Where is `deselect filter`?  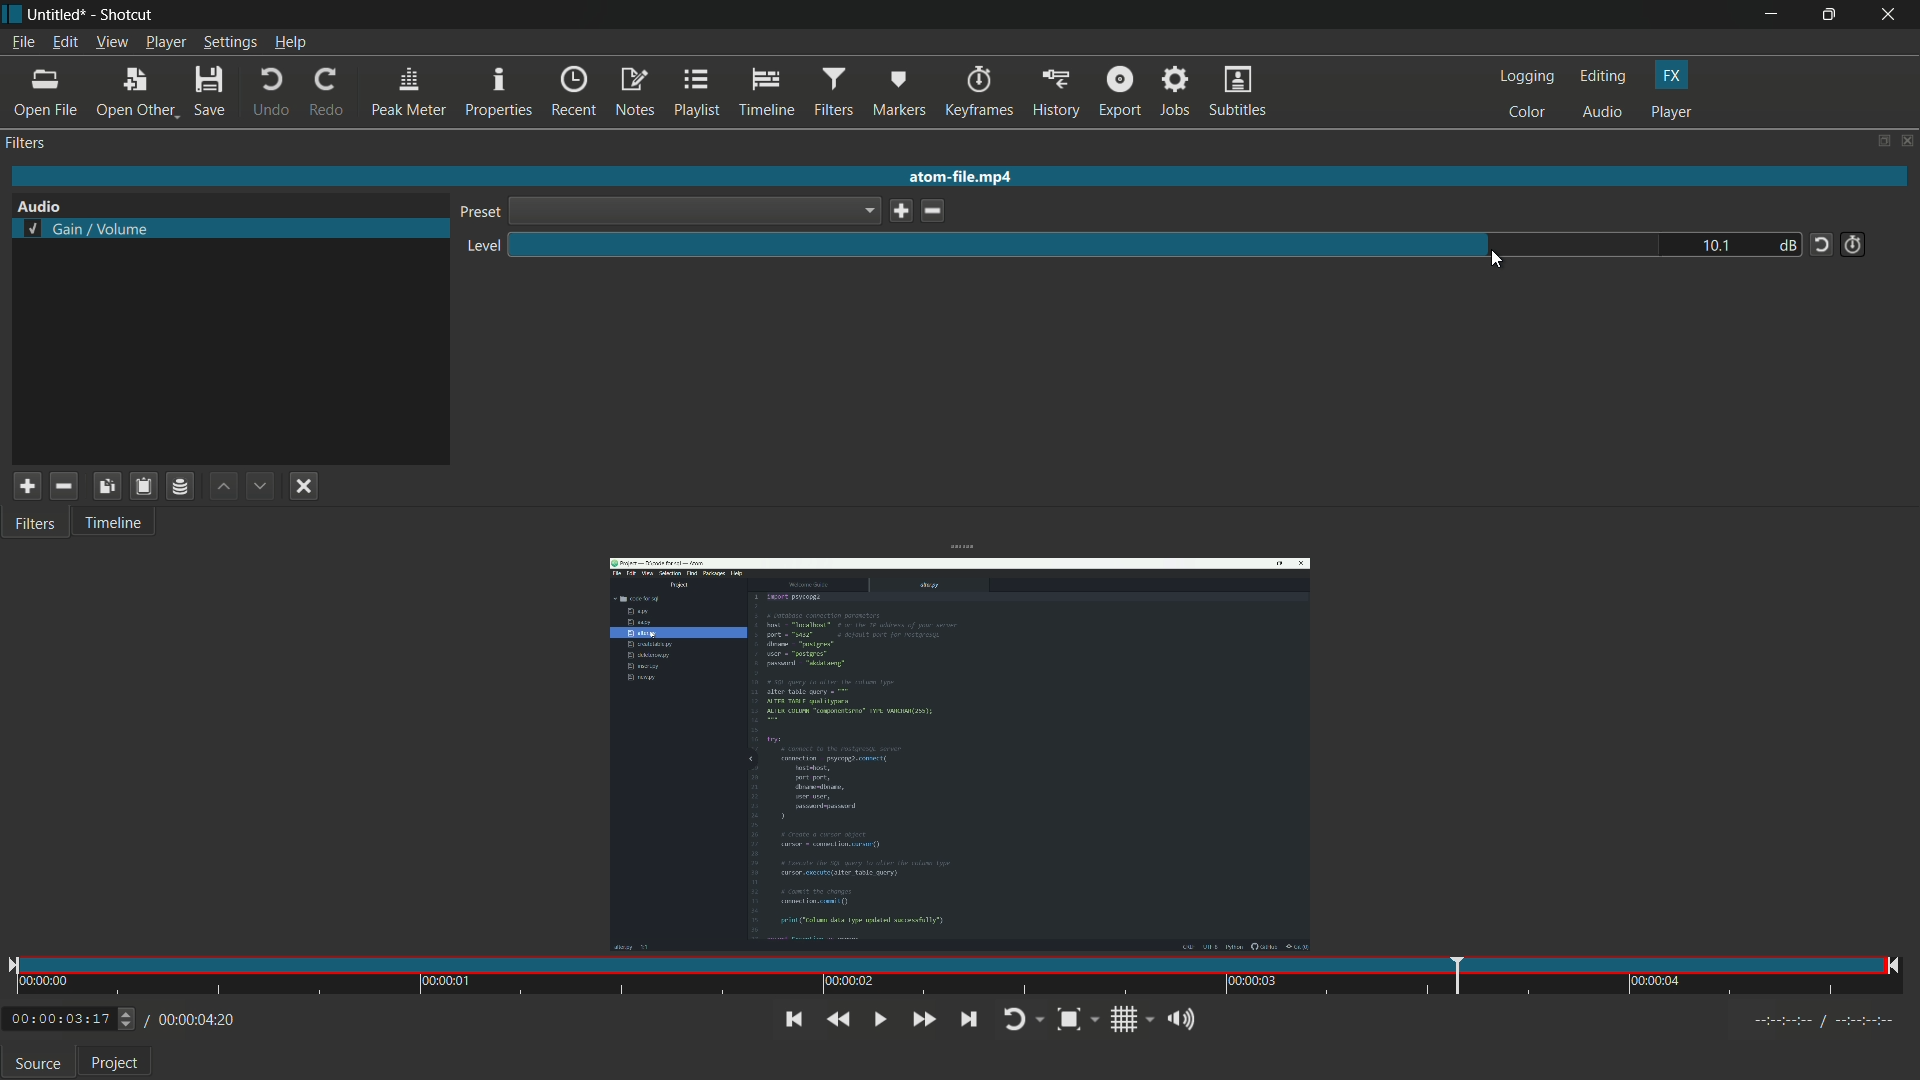
deselect filter is located at coordinates (305, 486).